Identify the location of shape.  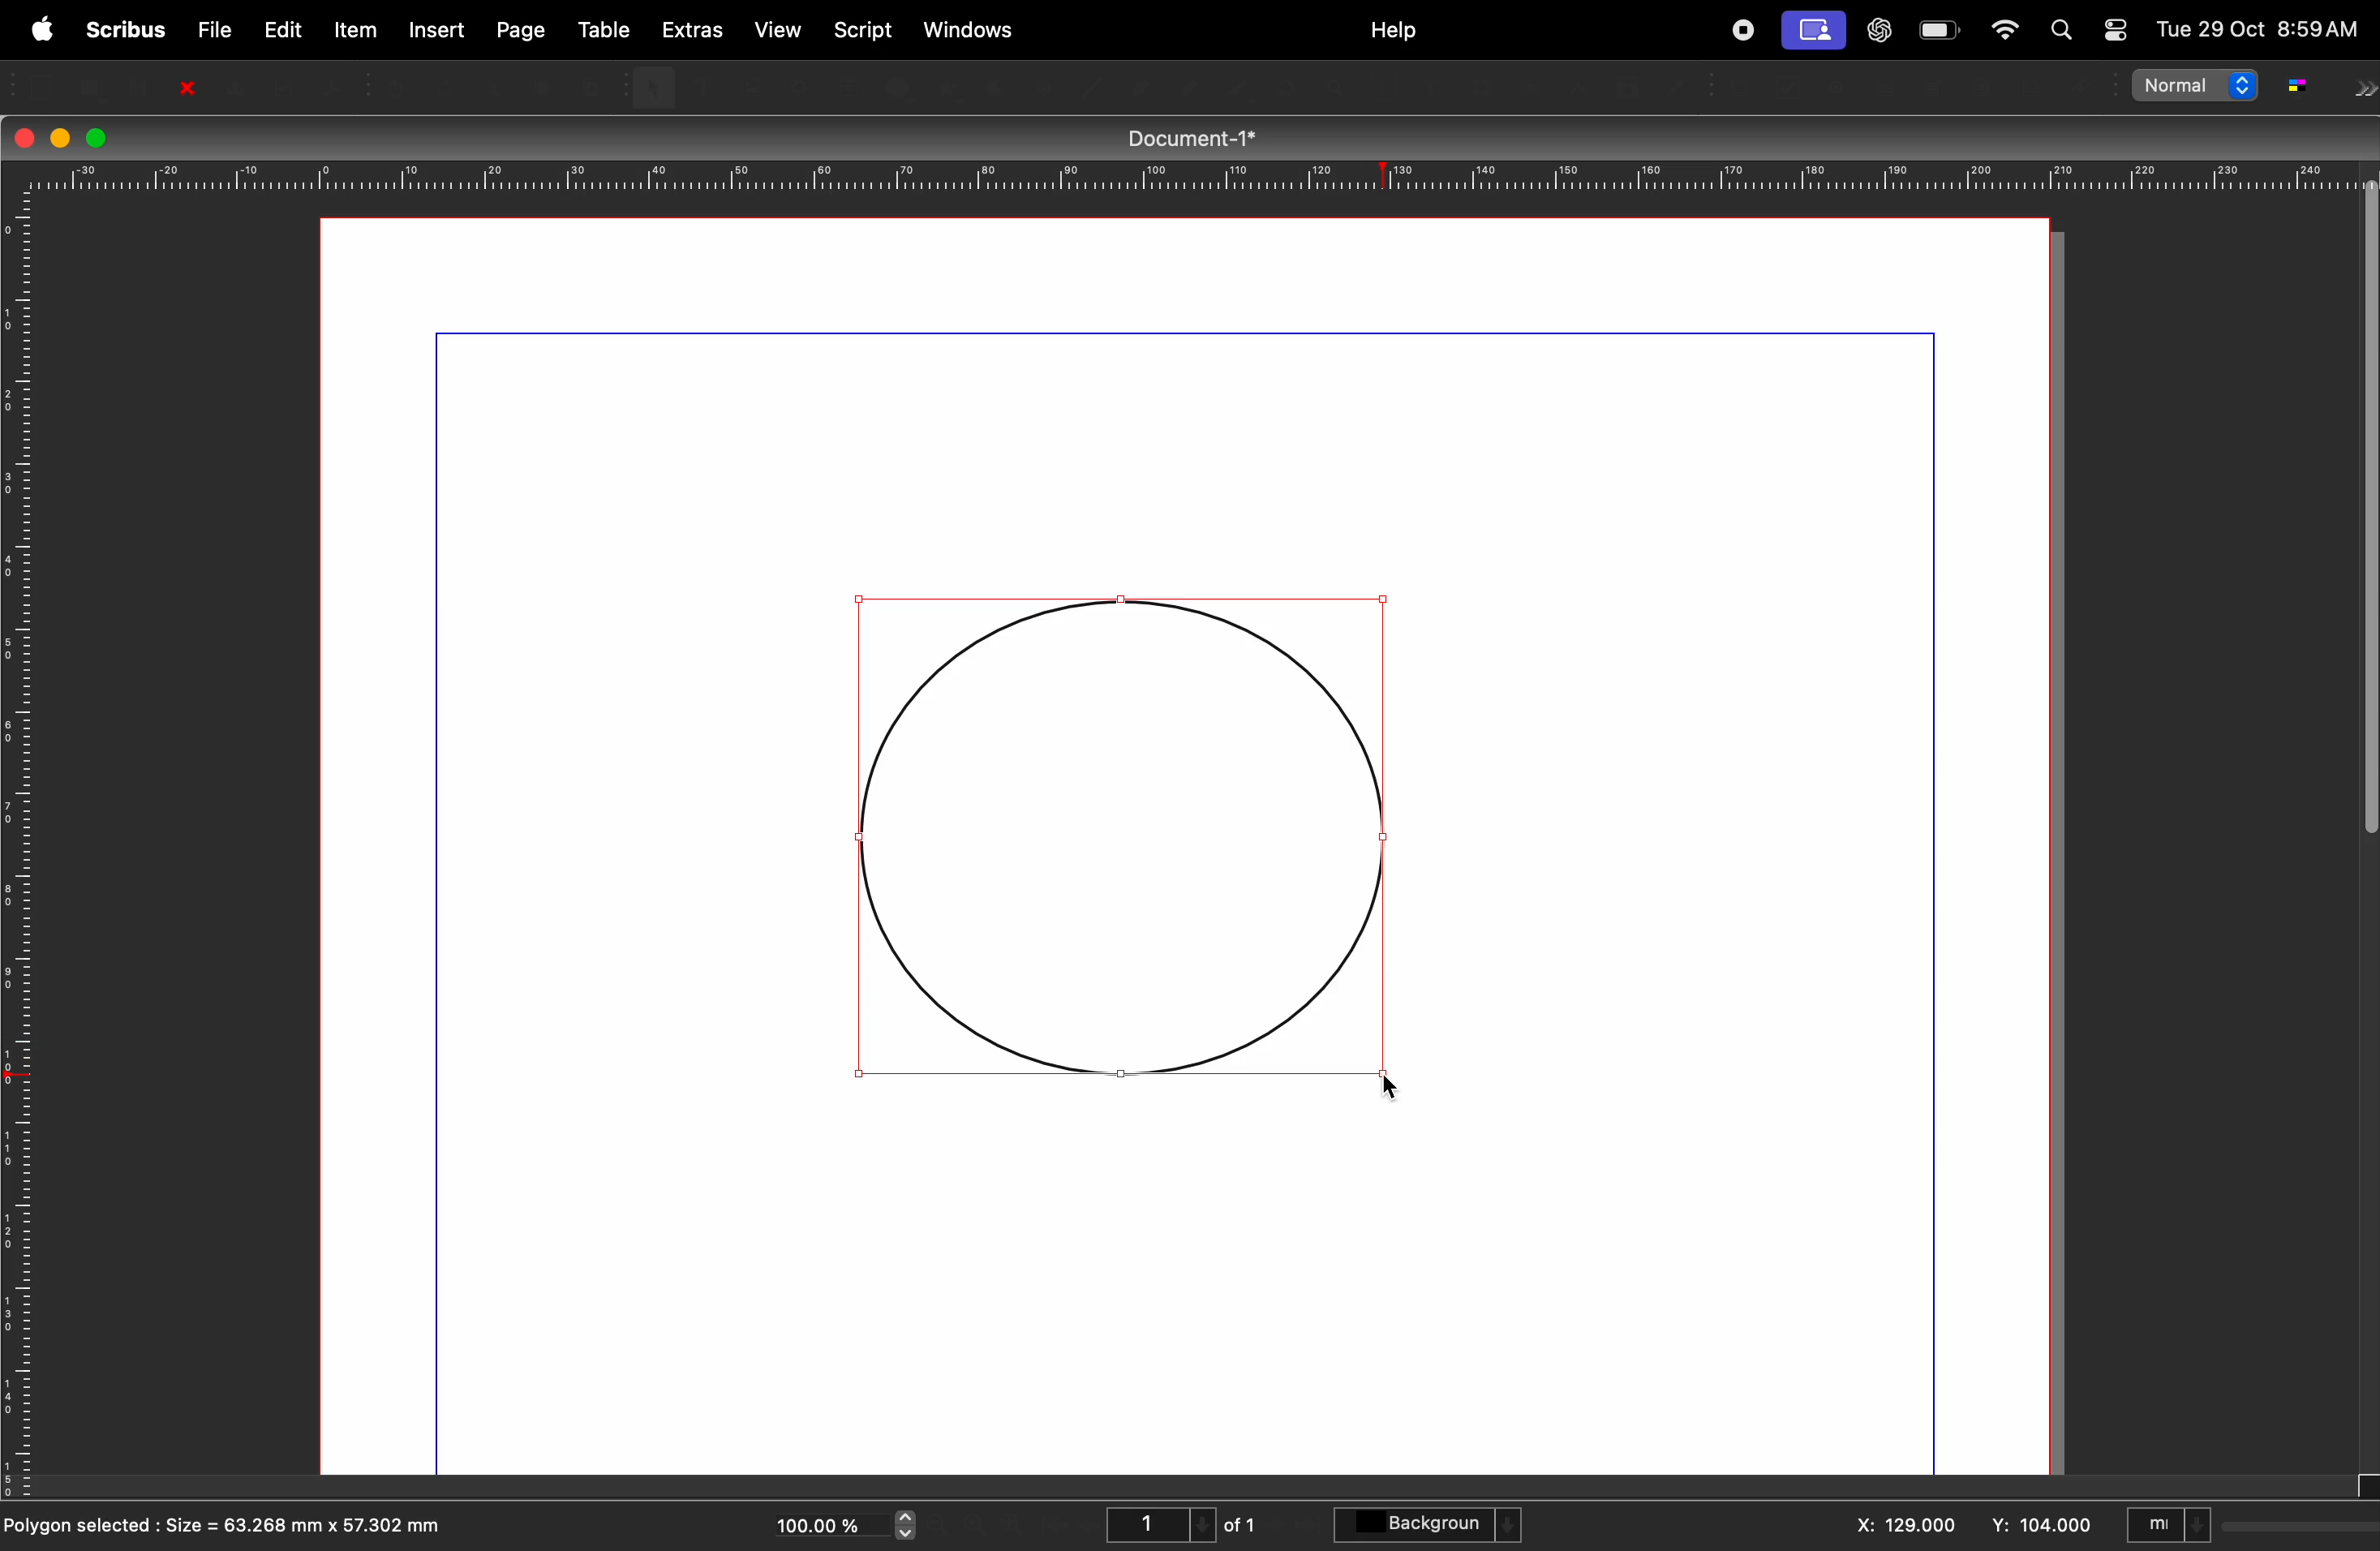
(896, 87).